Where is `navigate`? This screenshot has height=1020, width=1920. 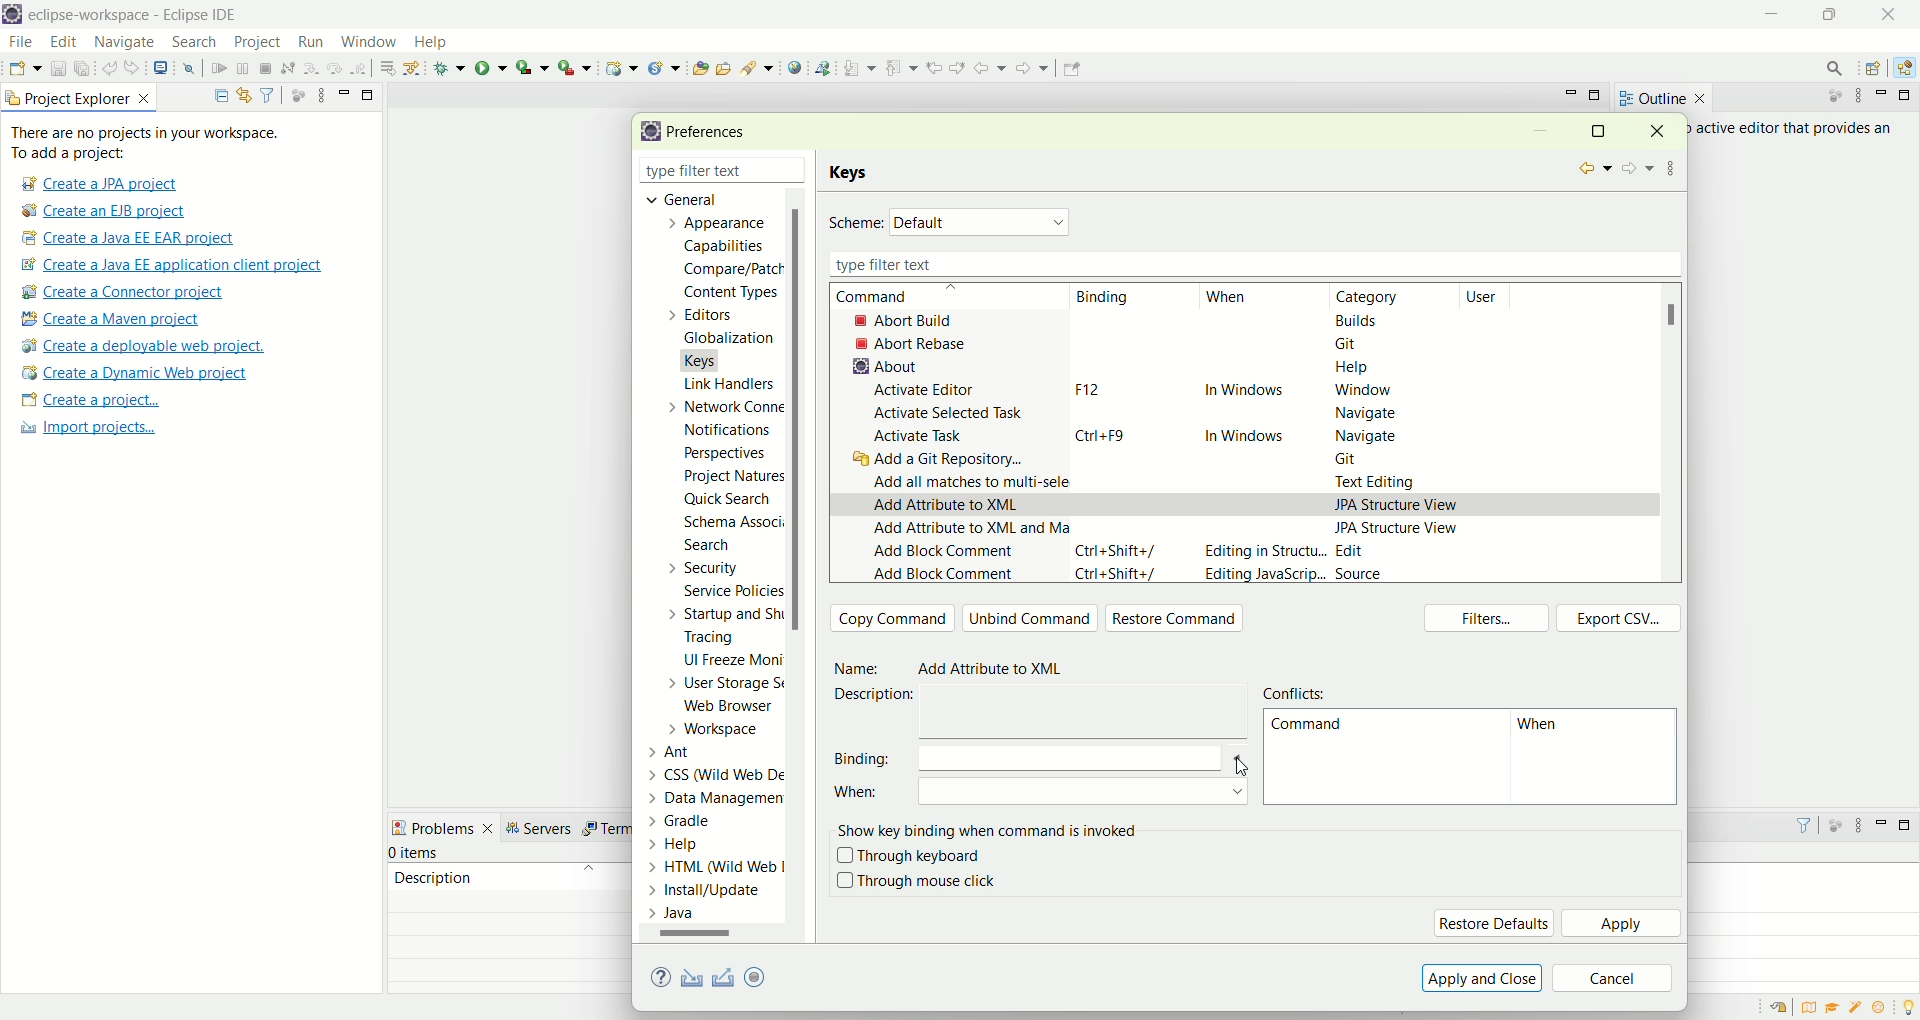 navigate is located at coordinates (1361, 414).